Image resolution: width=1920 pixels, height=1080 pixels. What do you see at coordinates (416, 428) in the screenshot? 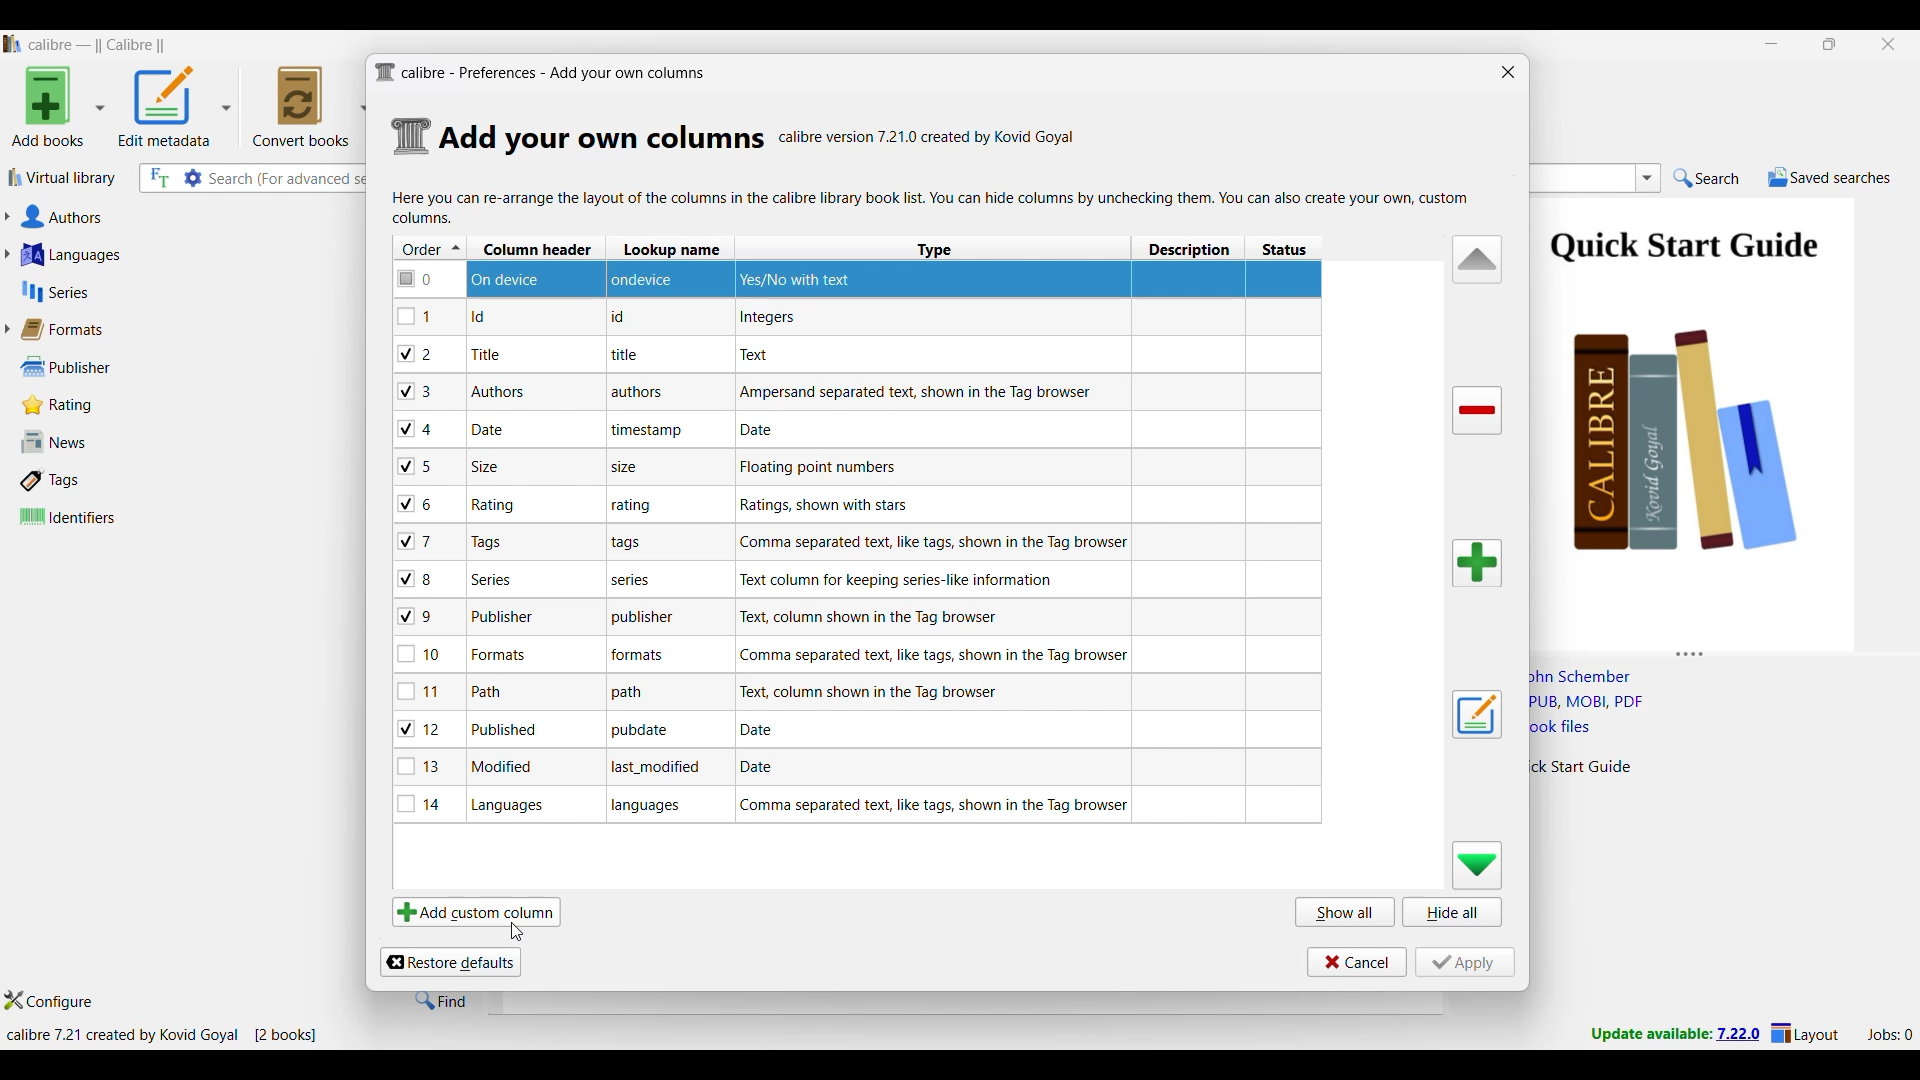
I see `checkbox - 4` at bounding box center [416, 428].